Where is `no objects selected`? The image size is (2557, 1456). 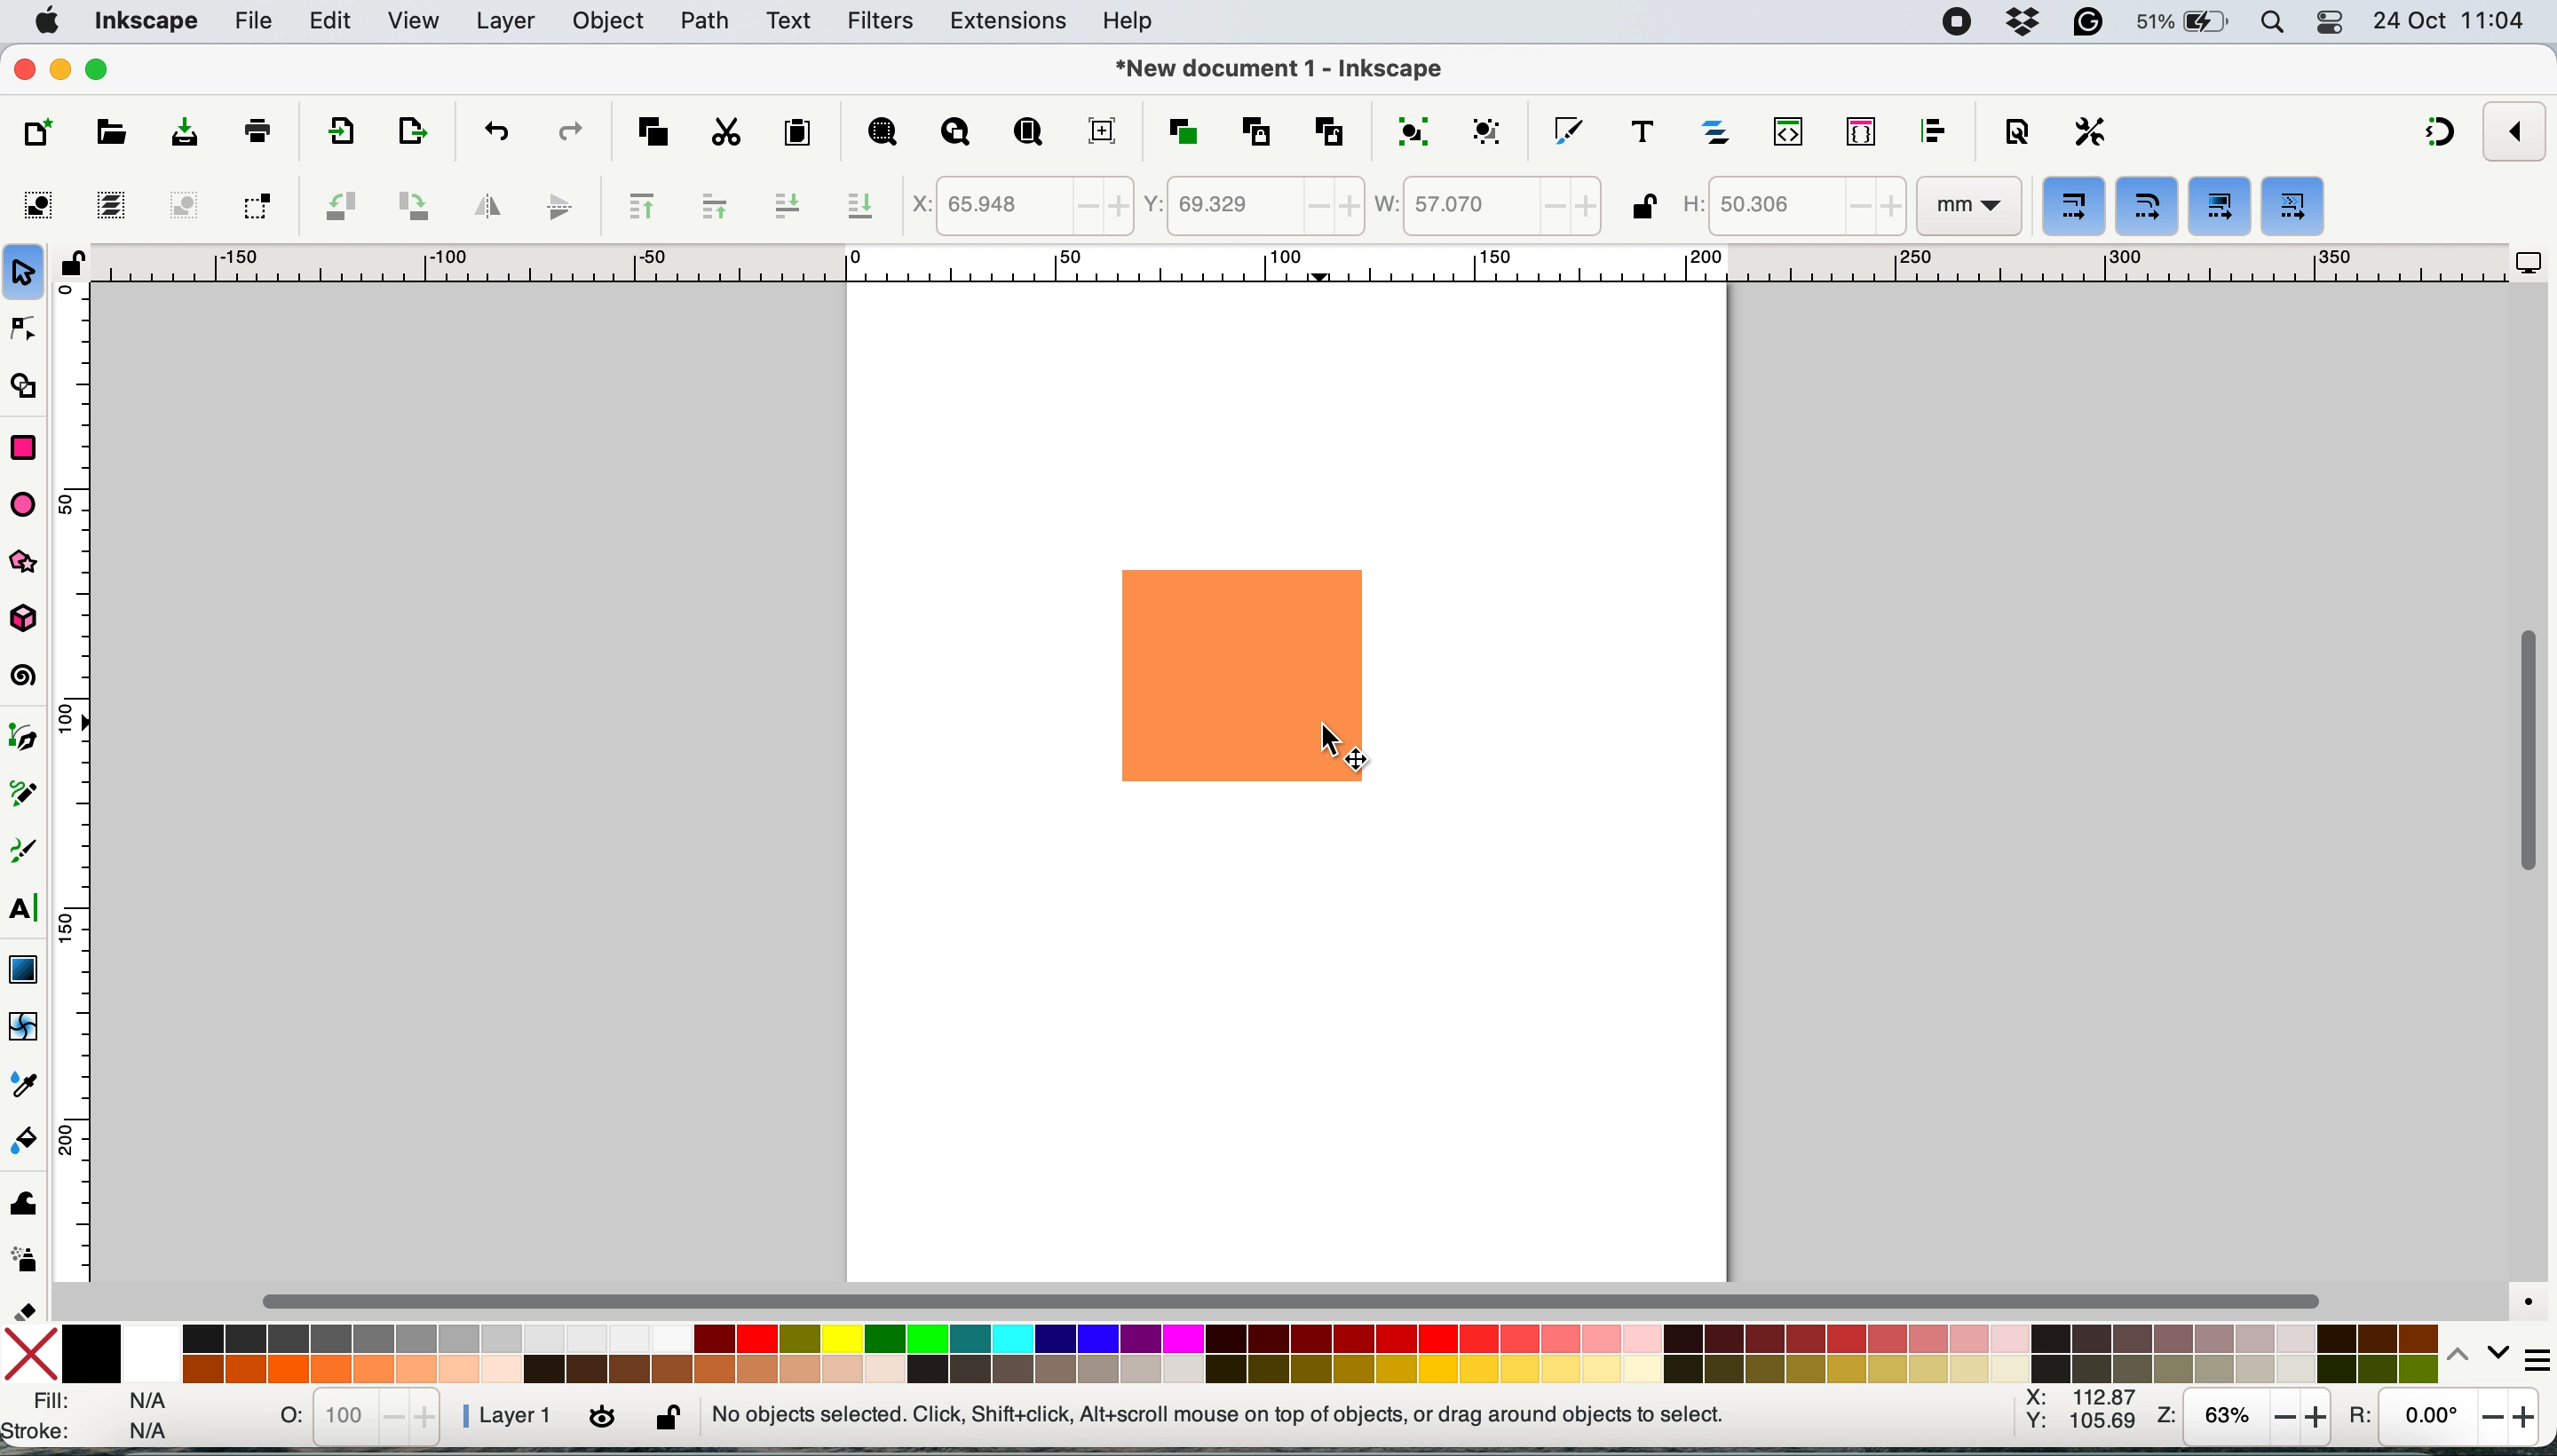
no objects selected is located at coordinates (1236, 1415).